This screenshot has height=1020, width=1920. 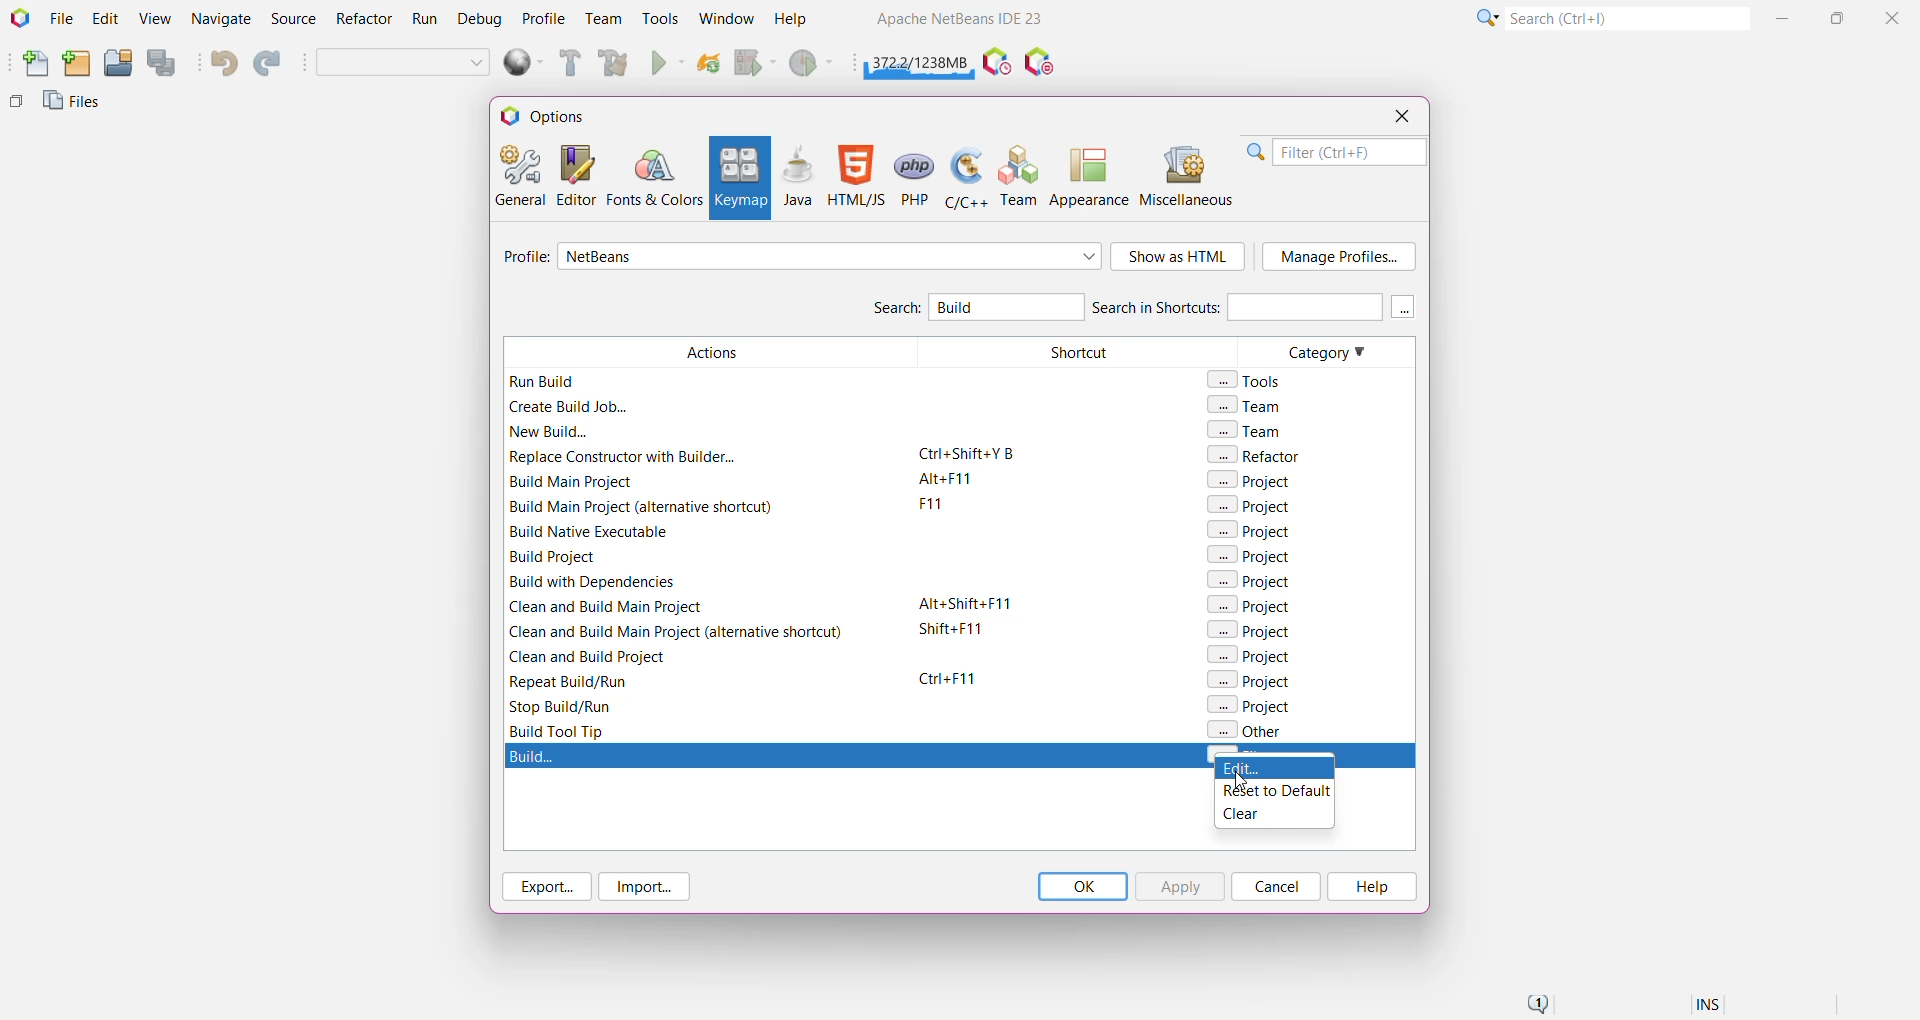 I want to click on General, so click(x=518, y=174).